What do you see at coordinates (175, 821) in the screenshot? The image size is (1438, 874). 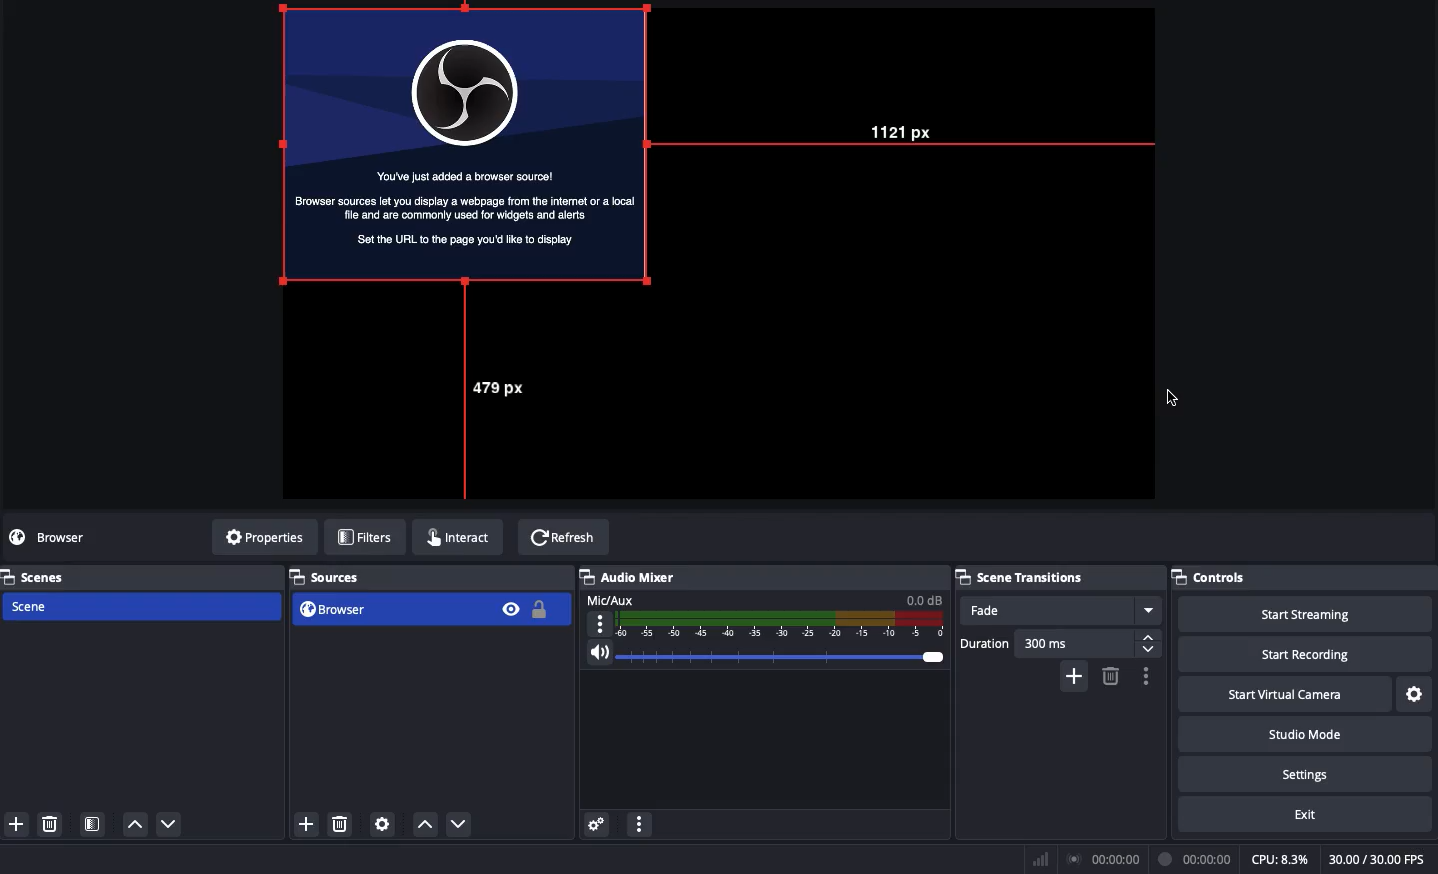 I see `move down` at bounding box center [175, 821].